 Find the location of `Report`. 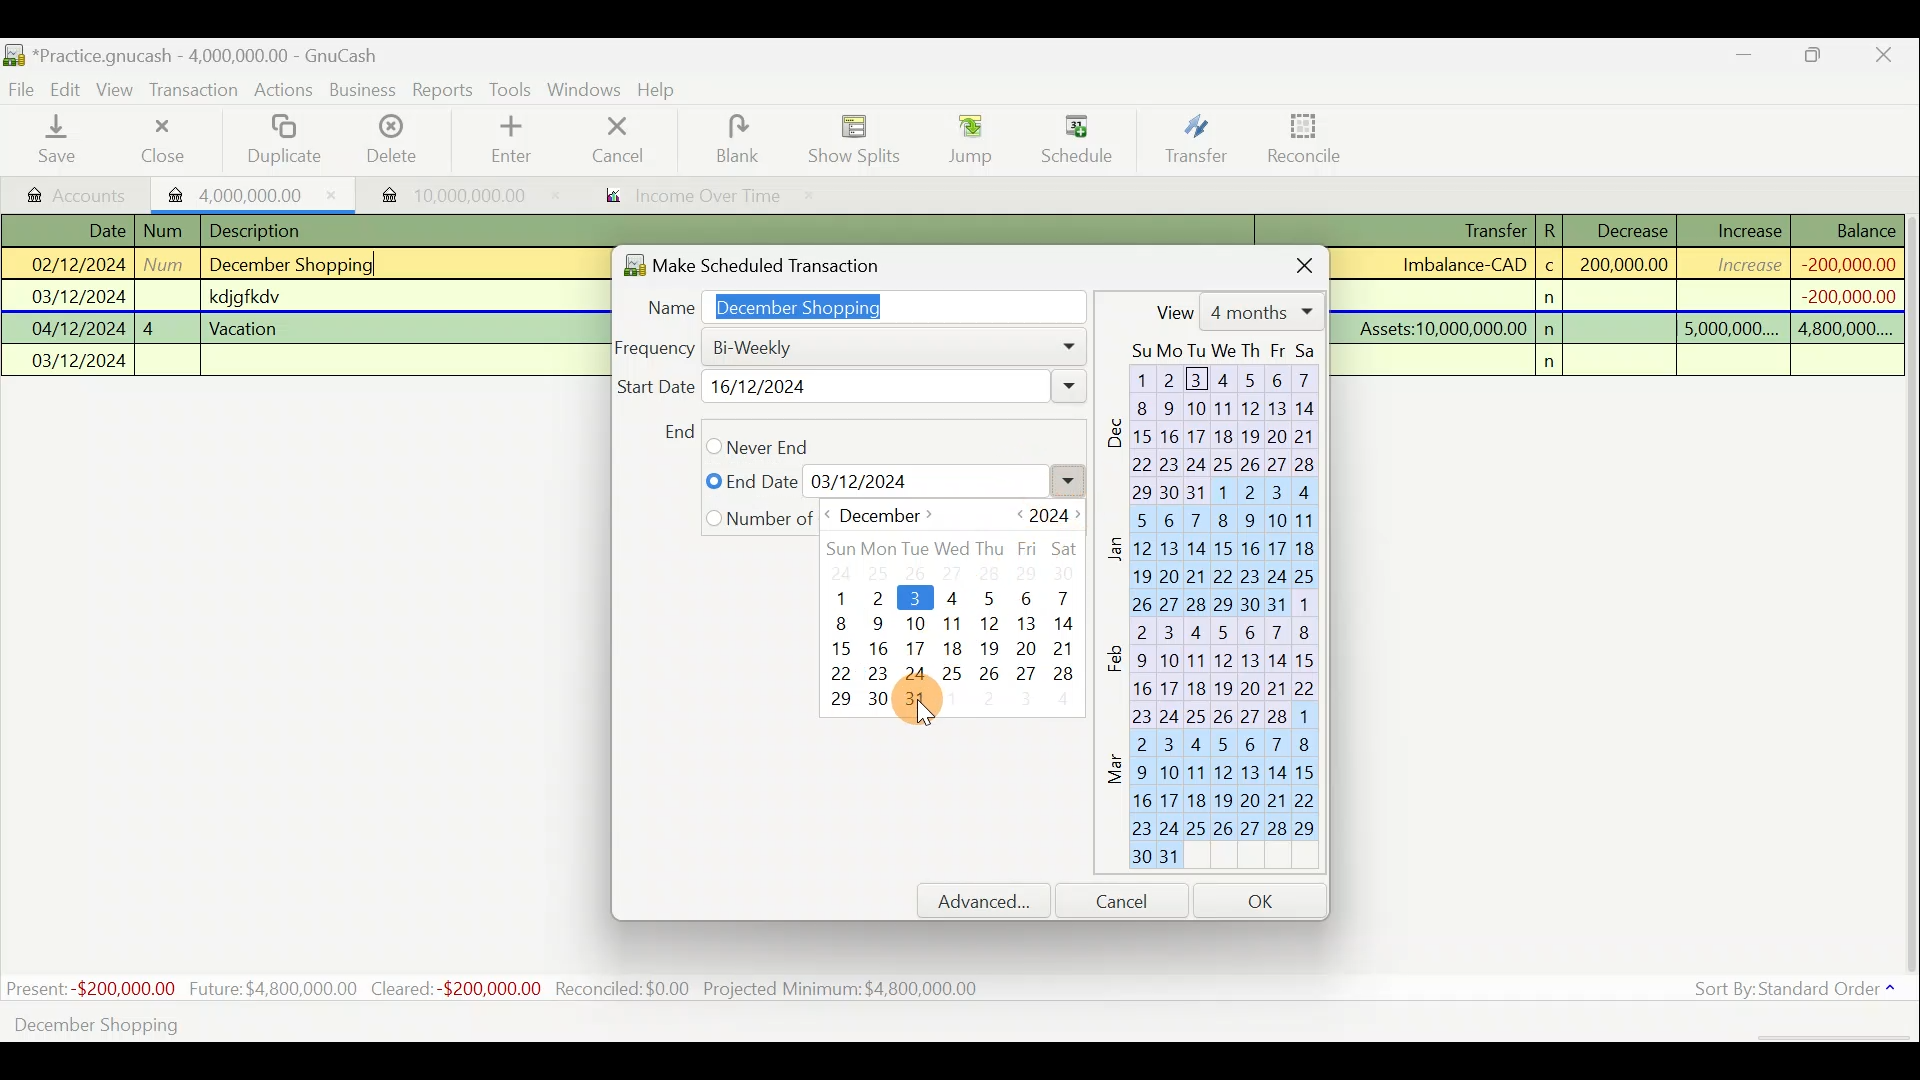

Report is located at coordinates (686, 198).